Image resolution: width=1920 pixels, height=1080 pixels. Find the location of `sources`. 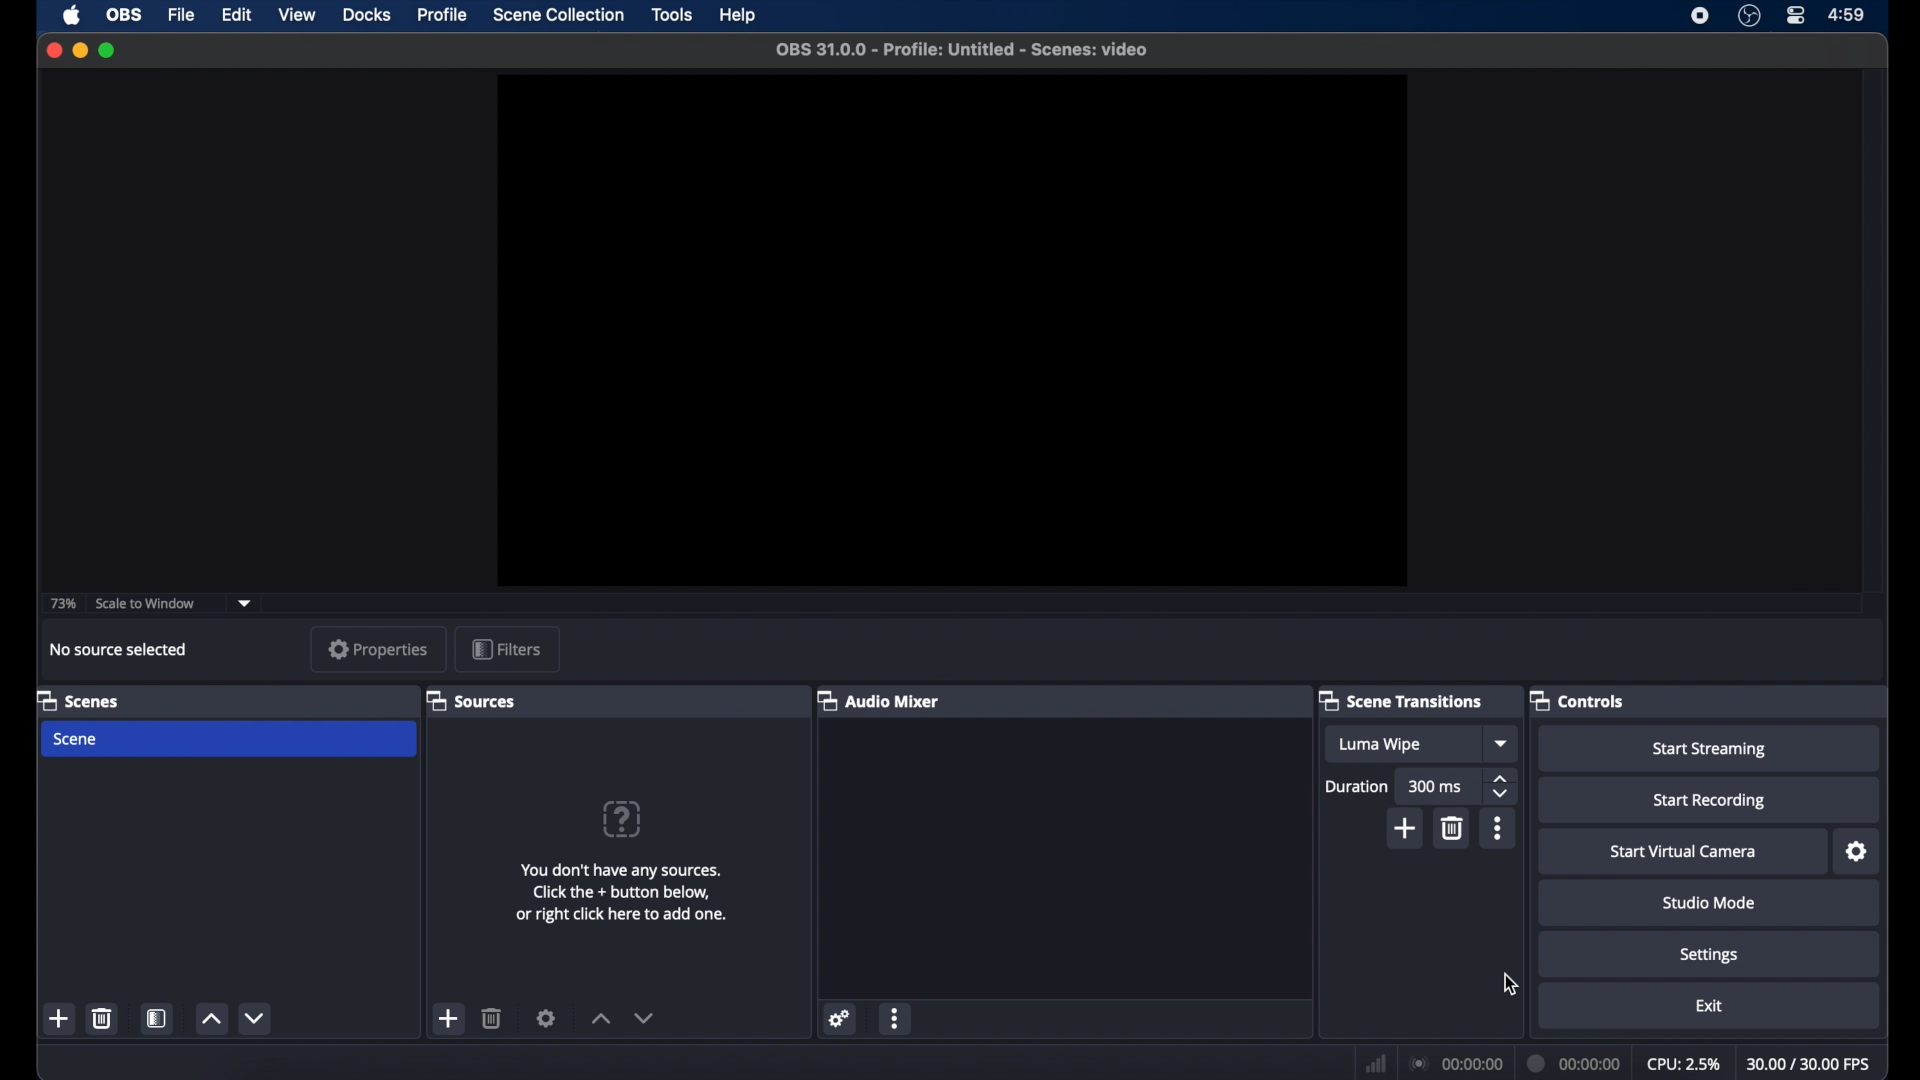

sources is located at coordinates (472, 702).